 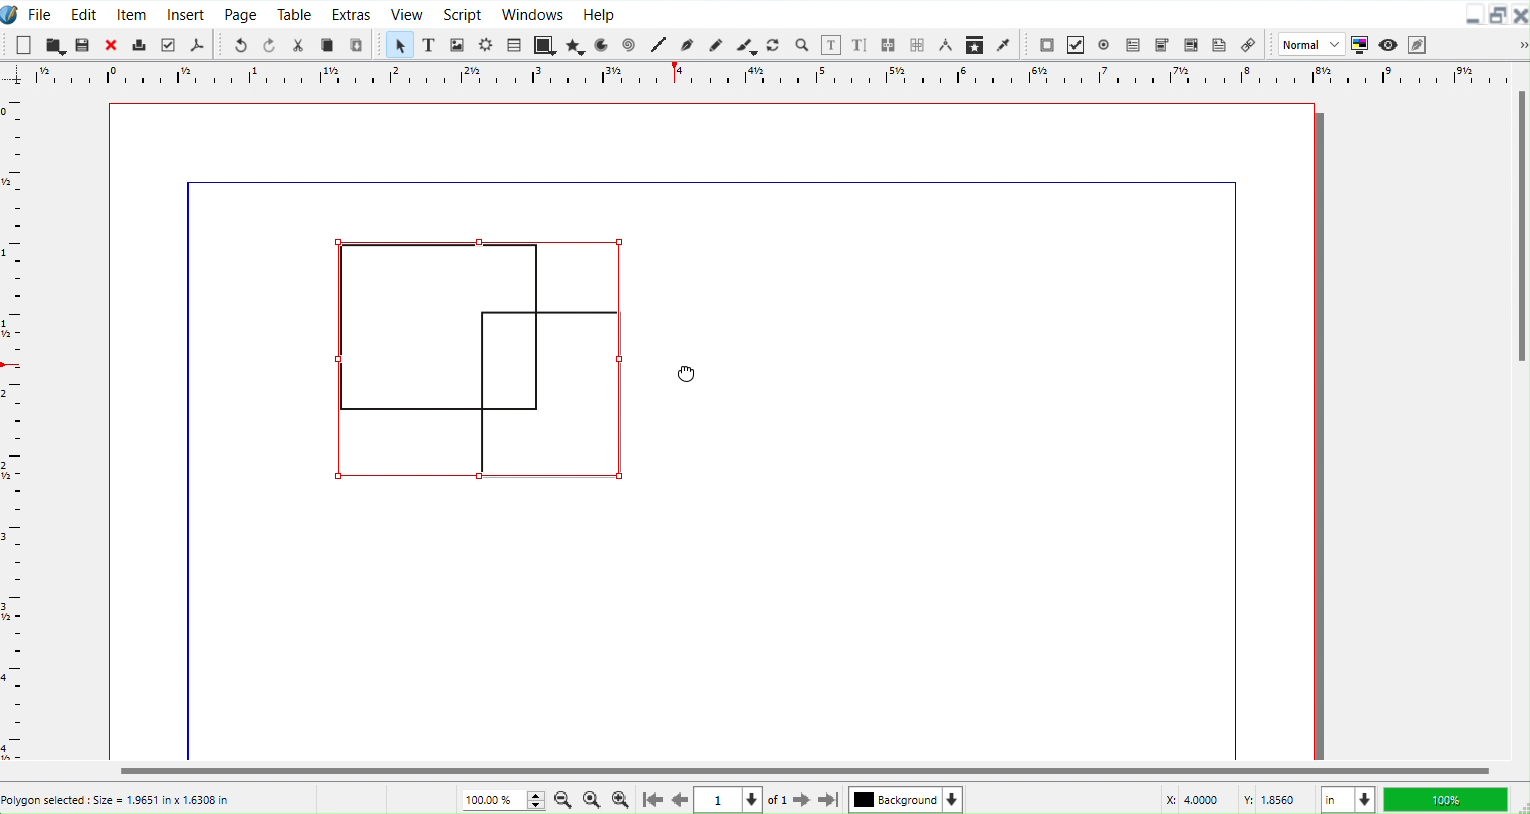 What do you see at coordinates (801, 45) in the screenshot?
I see `Zoom in or Out` at bounding box center [801, 45].